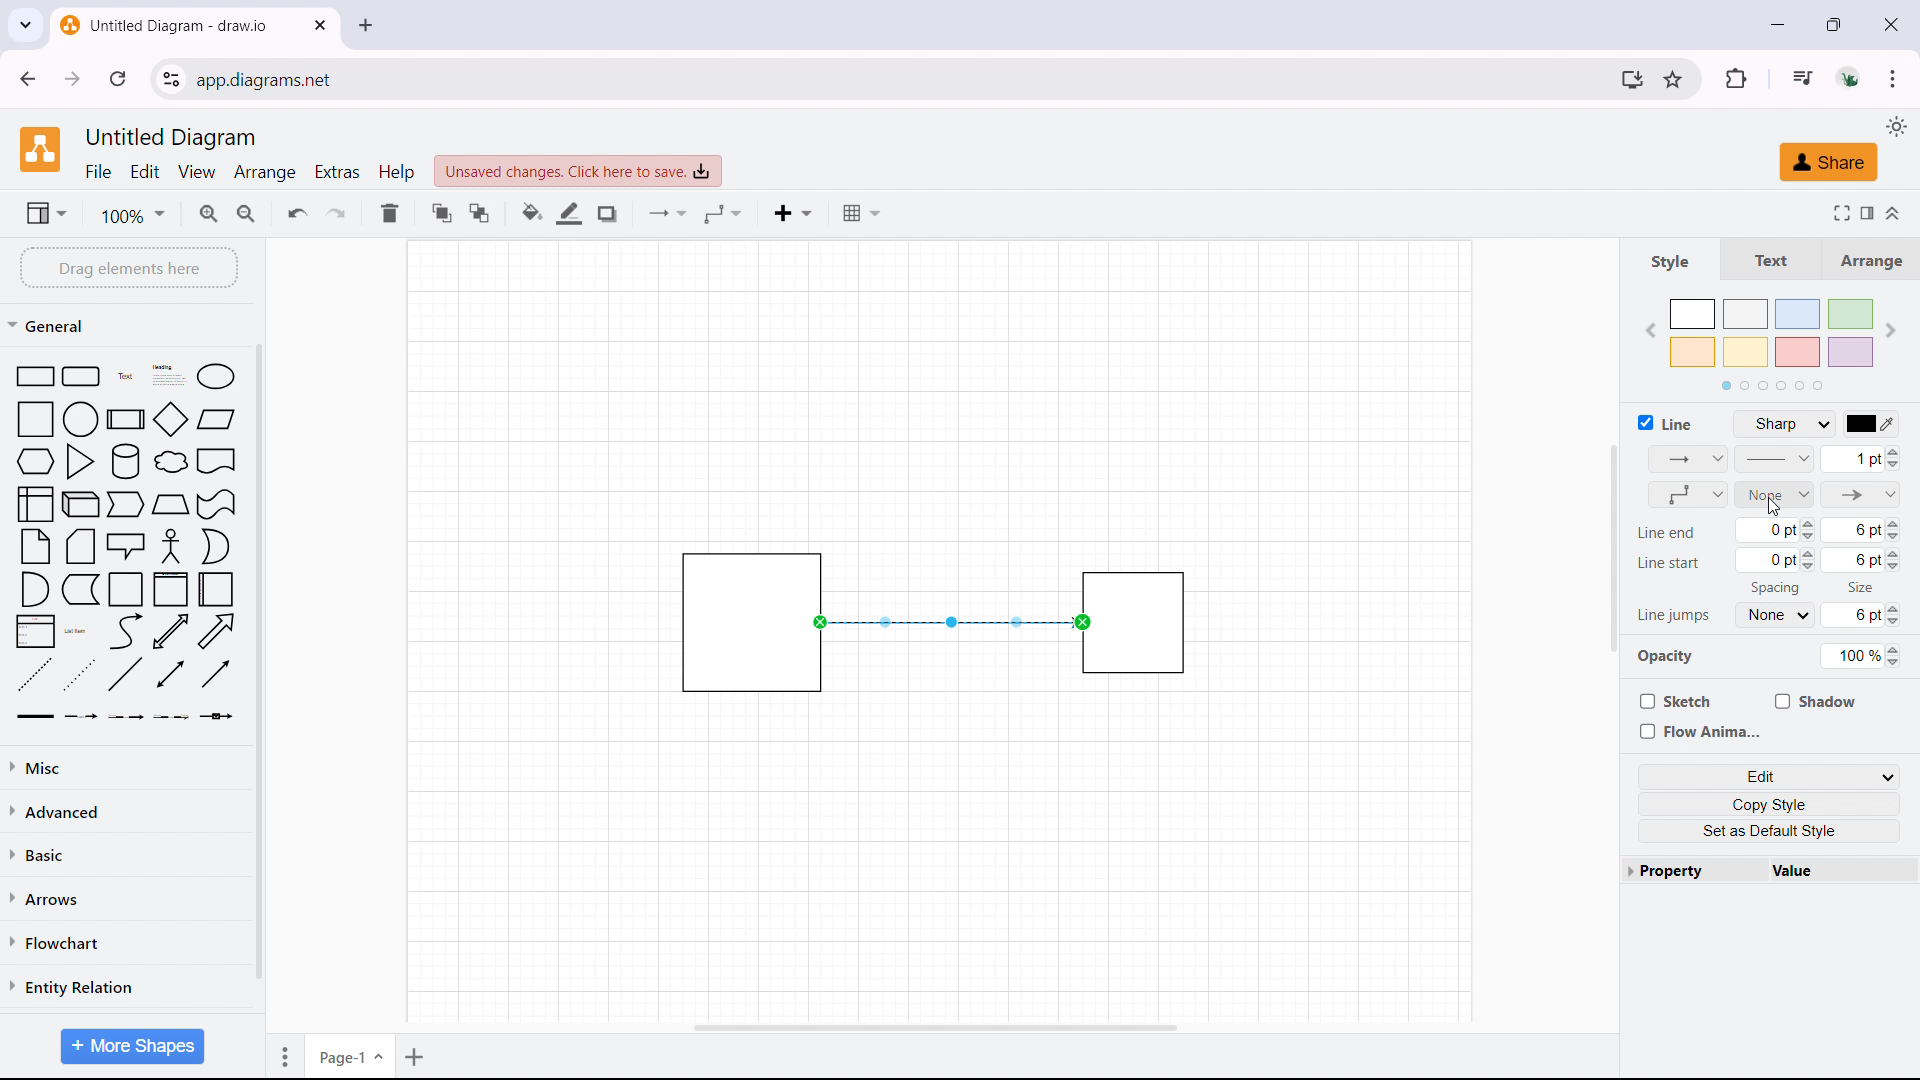  I want to click on to back, so click(479, 213).